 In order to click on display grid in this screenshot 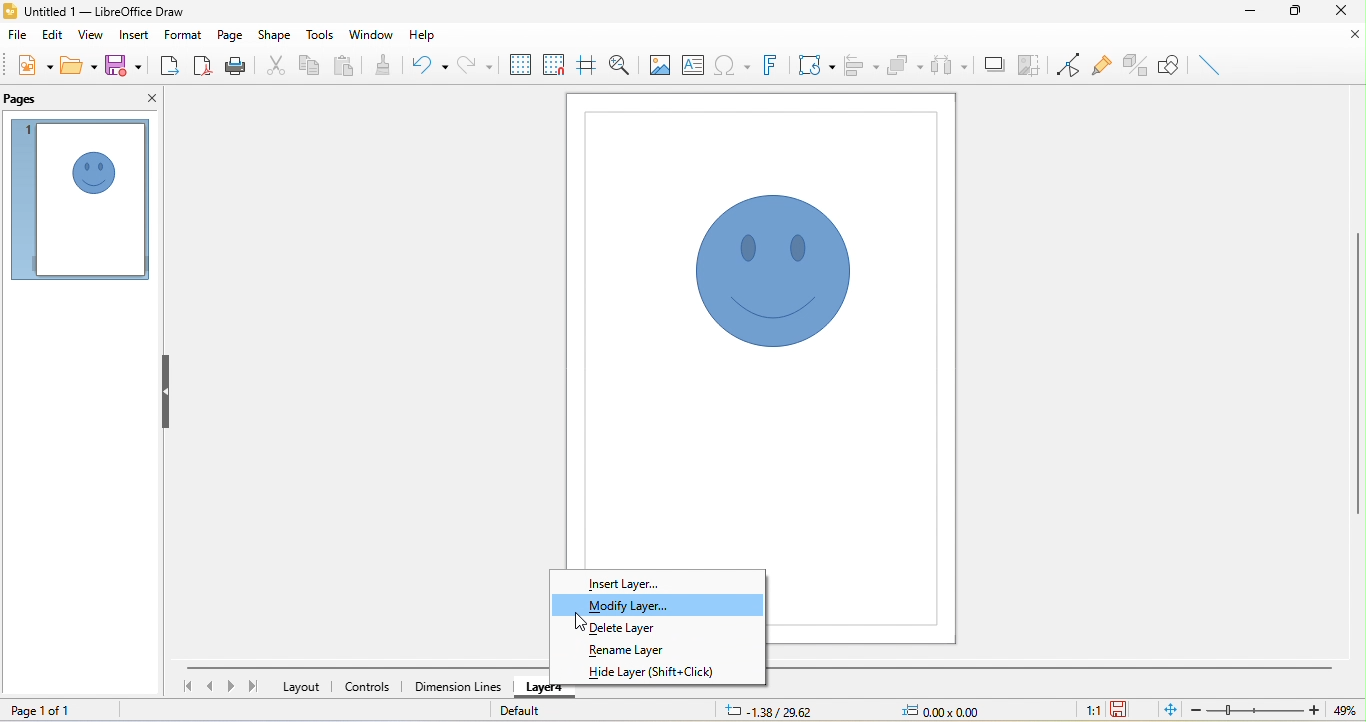, I will do `click(522, 65)`.